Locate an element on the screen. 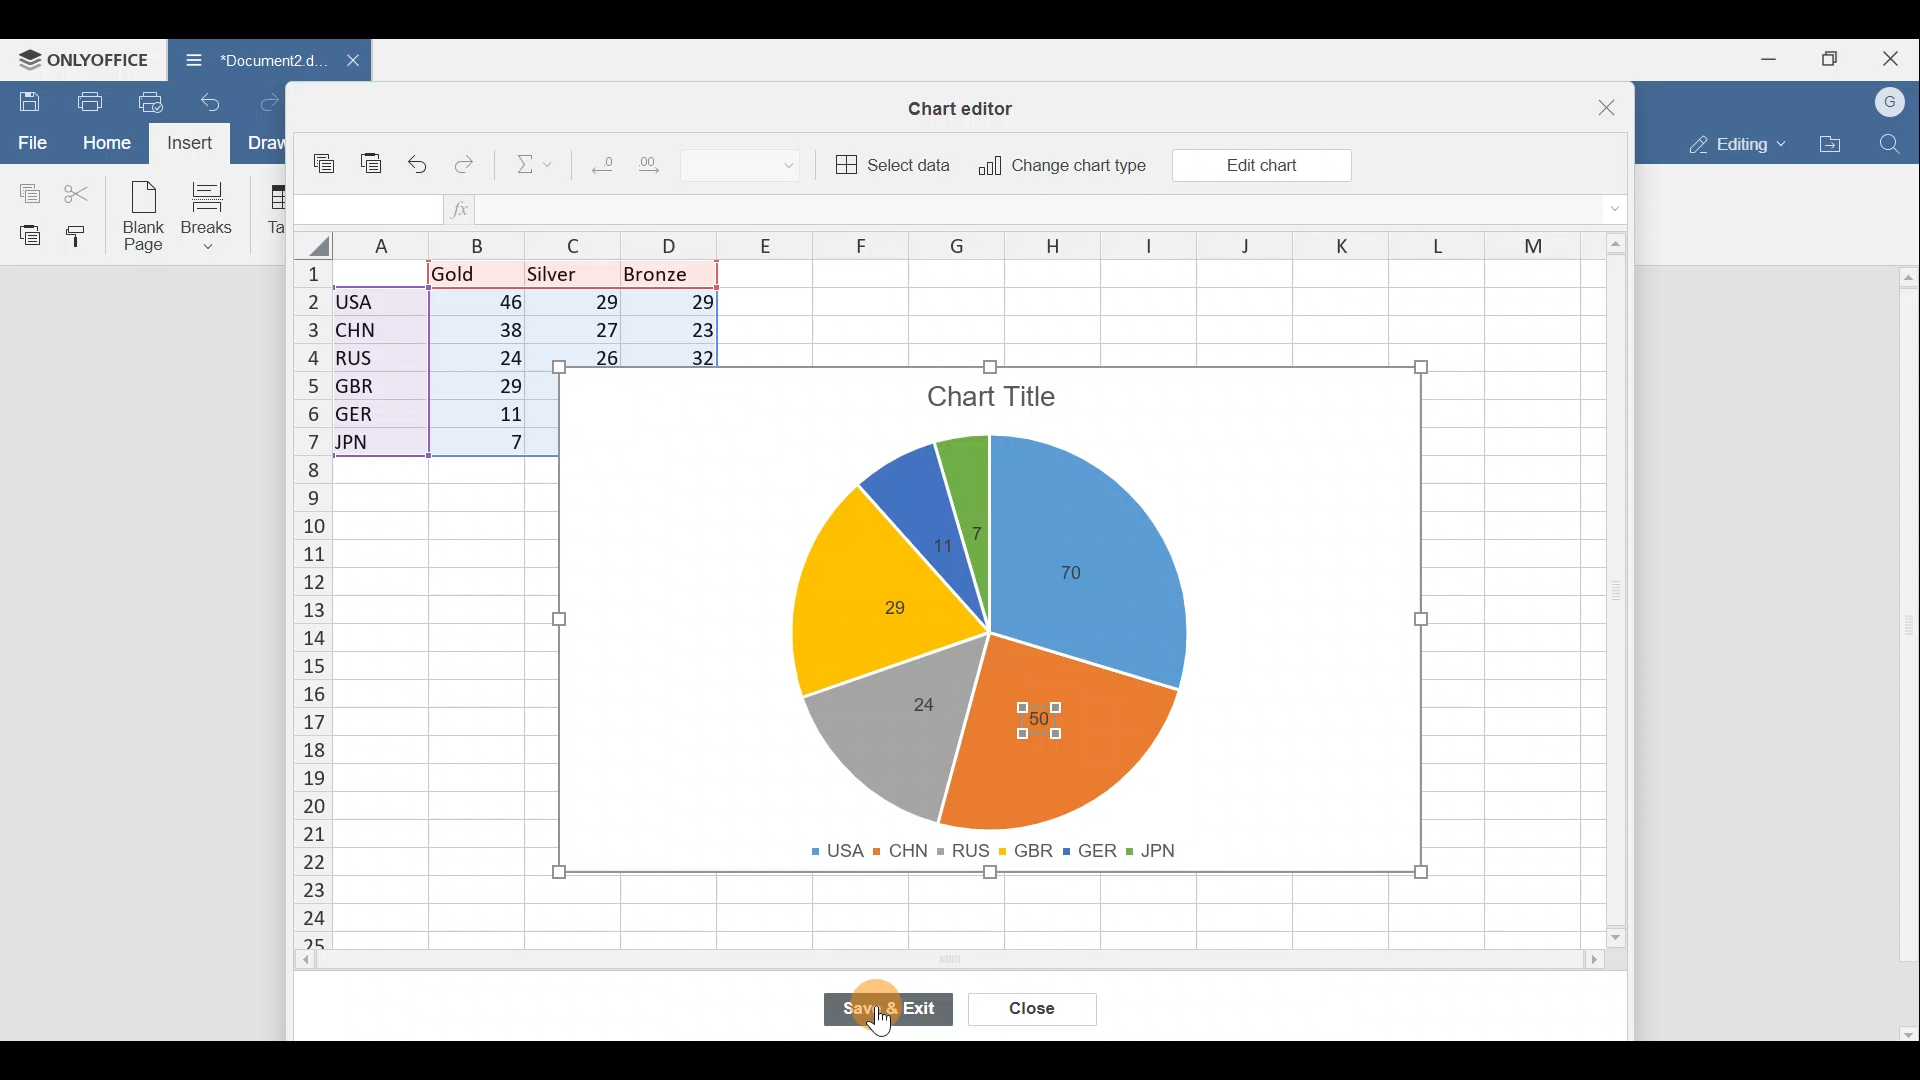 Image resolution: width=1920 pixels, height=1080 pixels. Formula bar is located at coordinates (1060, 209).